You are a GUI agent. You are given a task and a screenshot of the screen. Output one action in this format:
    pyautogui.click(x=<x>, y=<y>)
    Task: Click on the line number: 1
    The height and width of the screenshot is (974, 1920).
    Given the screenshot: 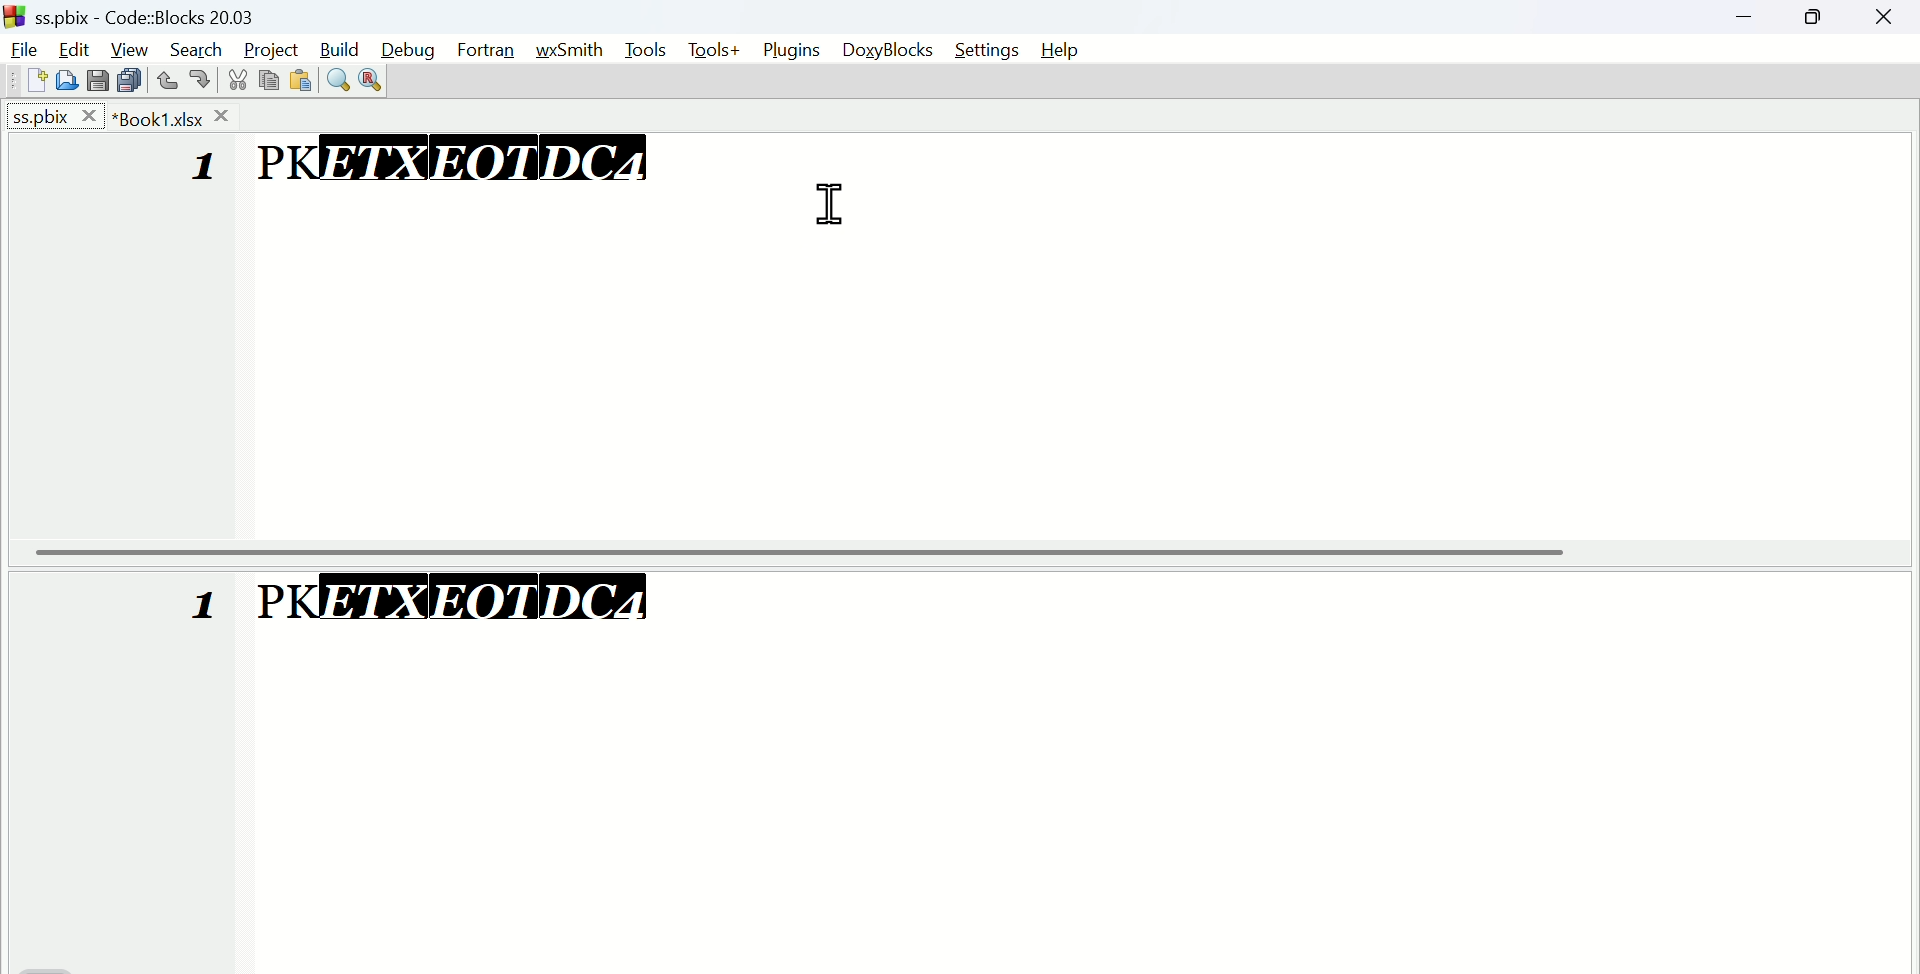 What is the action you would take?
    pyautogui.click(x=206, y=608)
    